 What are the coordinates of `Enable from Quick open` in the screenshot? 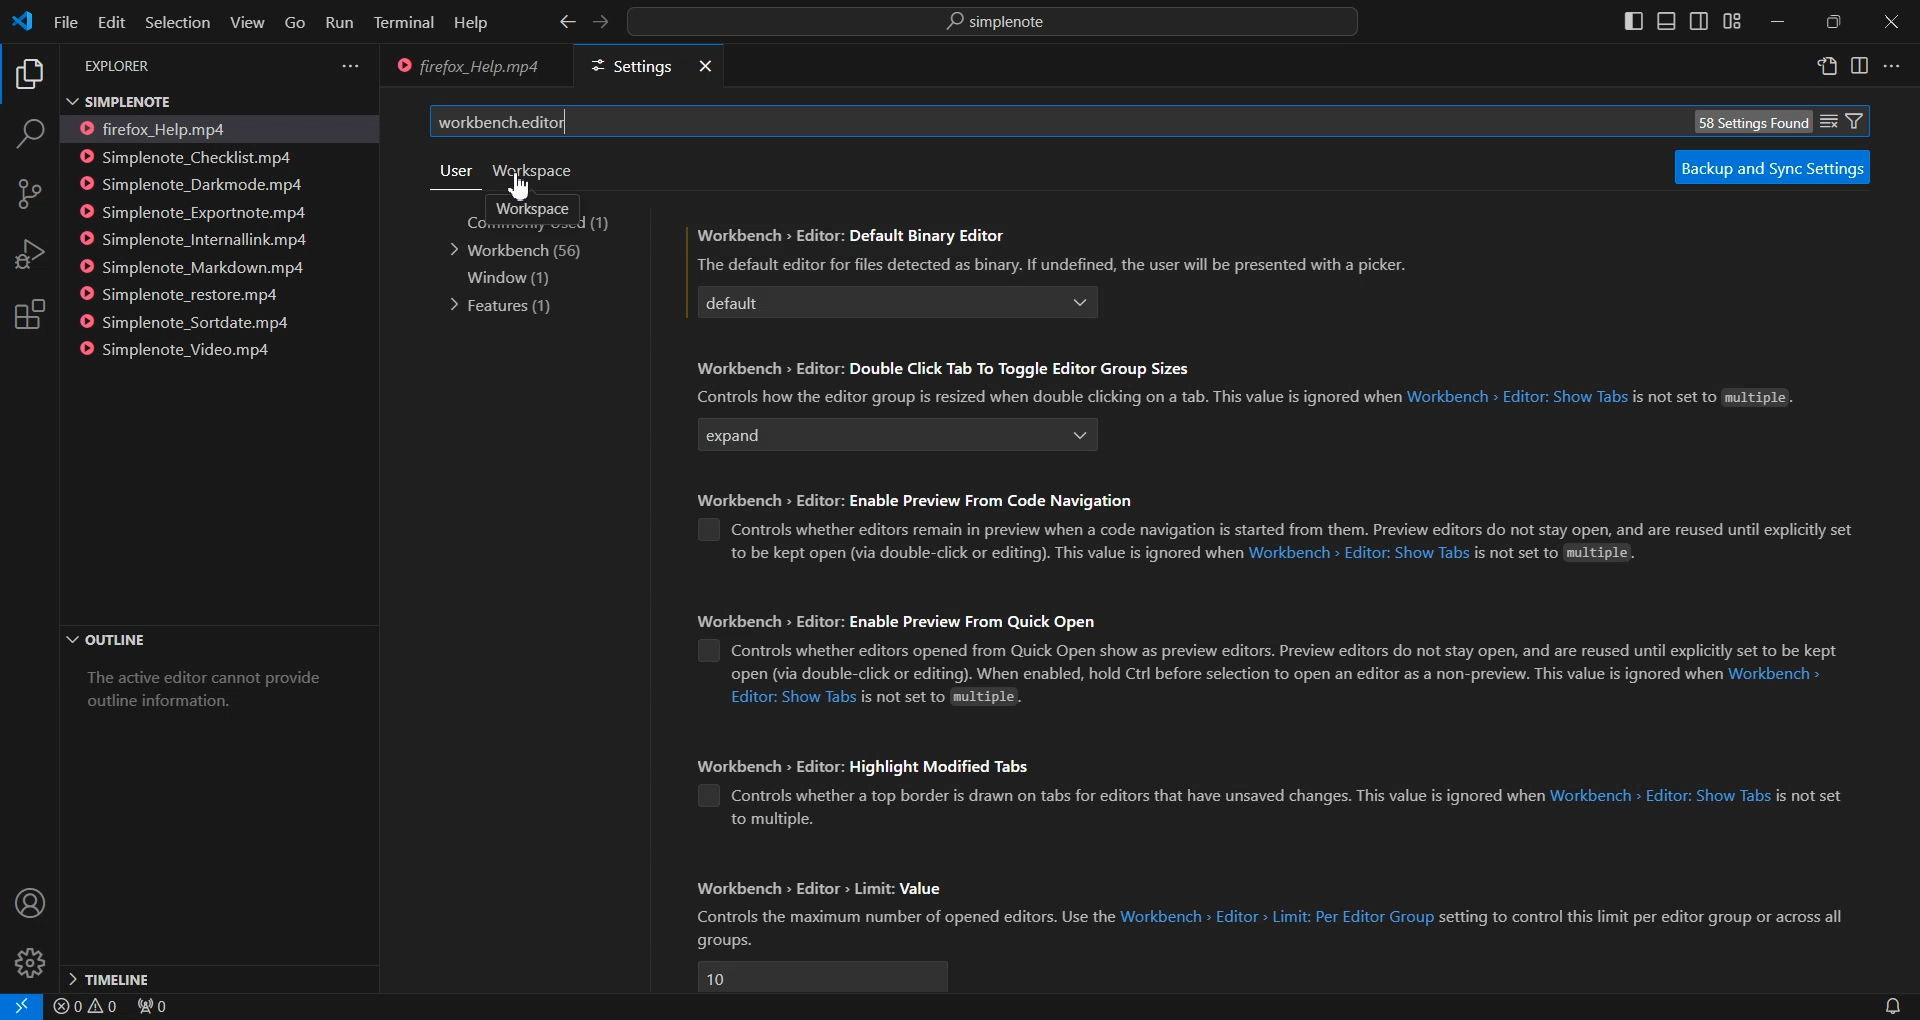 It's located at (706, 651).